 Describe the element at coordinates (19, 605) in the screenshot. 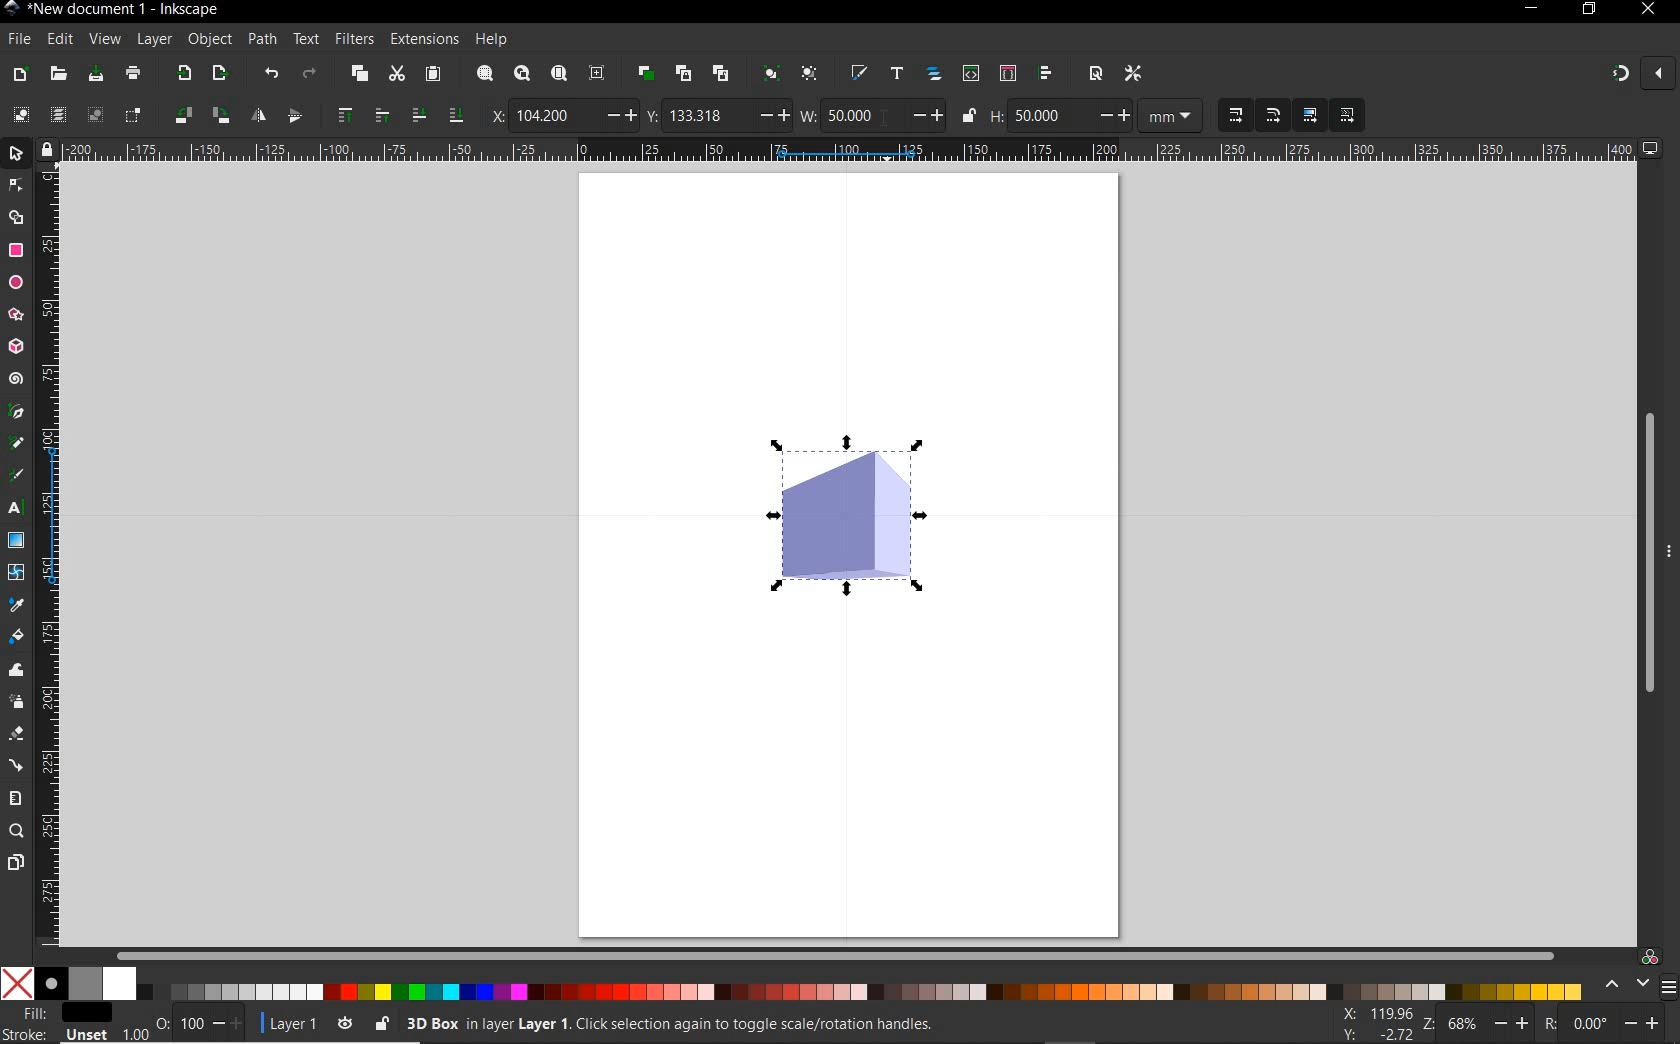

I see `dropper tool` at that location.